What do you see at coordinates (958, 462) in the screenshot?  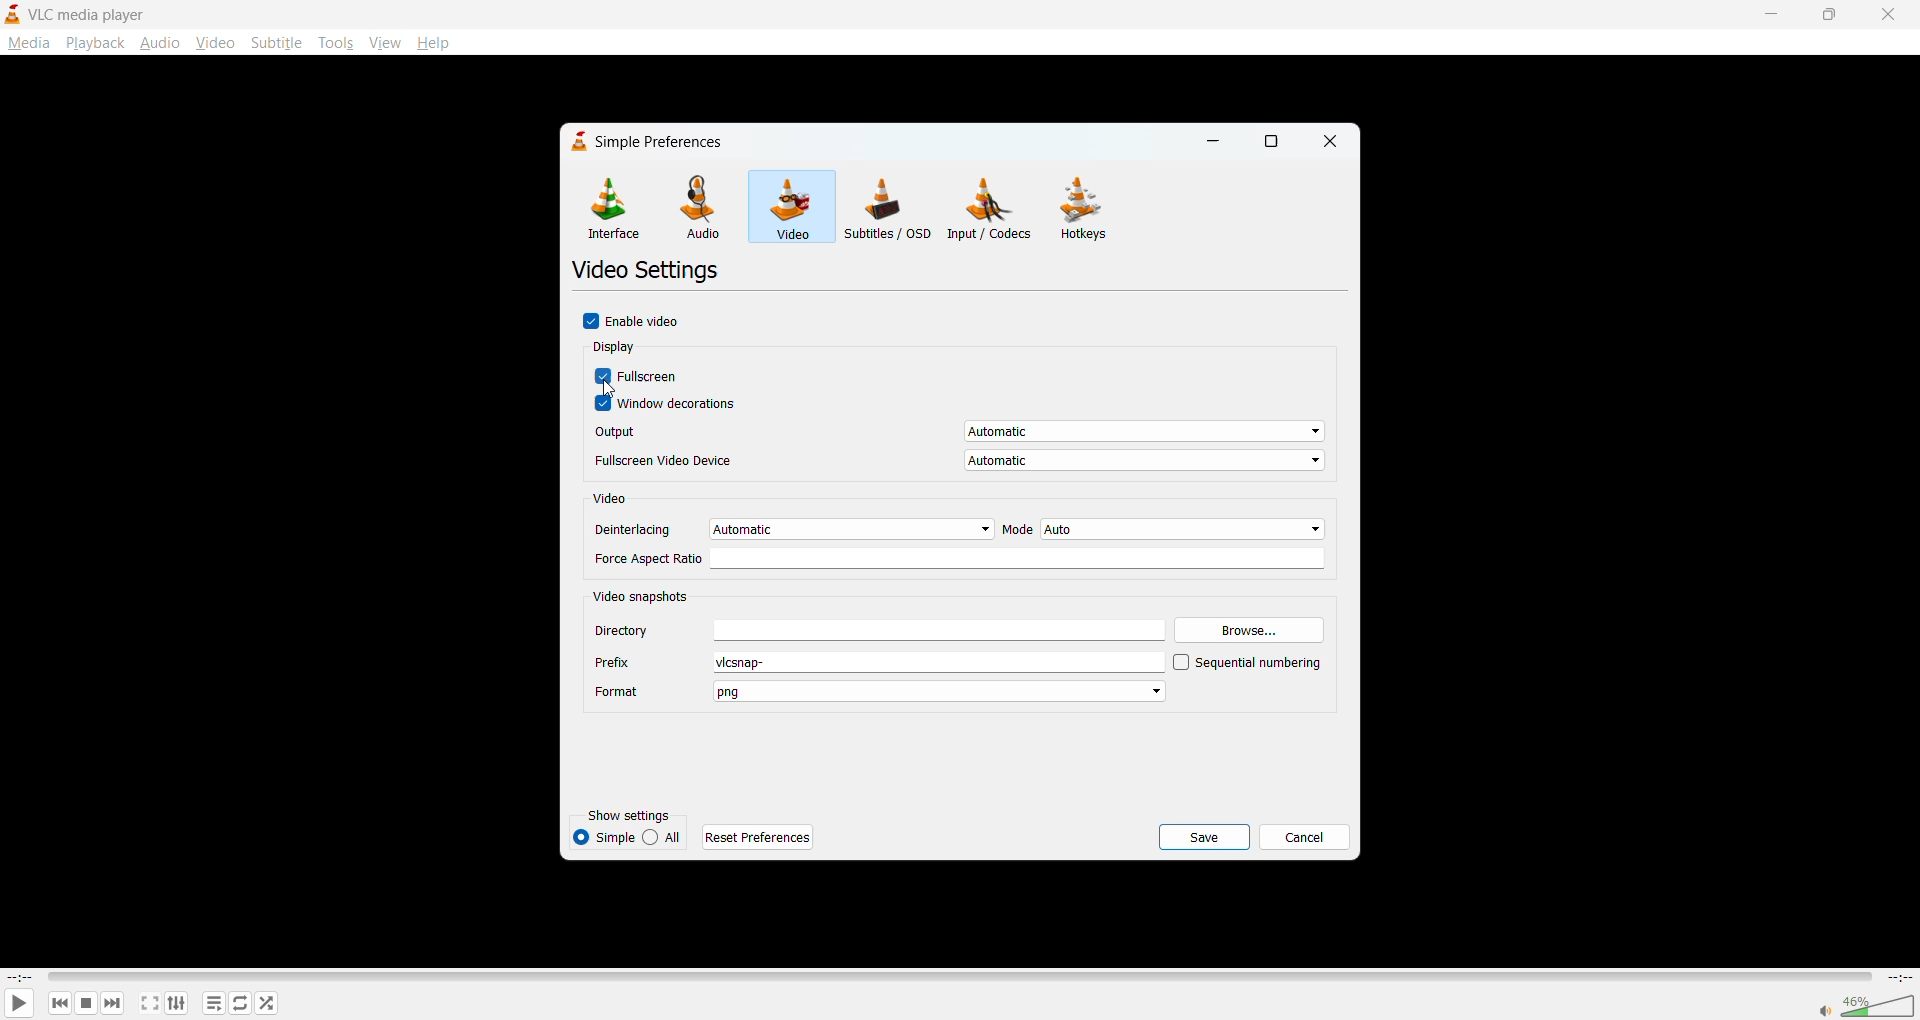 I see `fullscreen video device` at bounding box center [958, 462].